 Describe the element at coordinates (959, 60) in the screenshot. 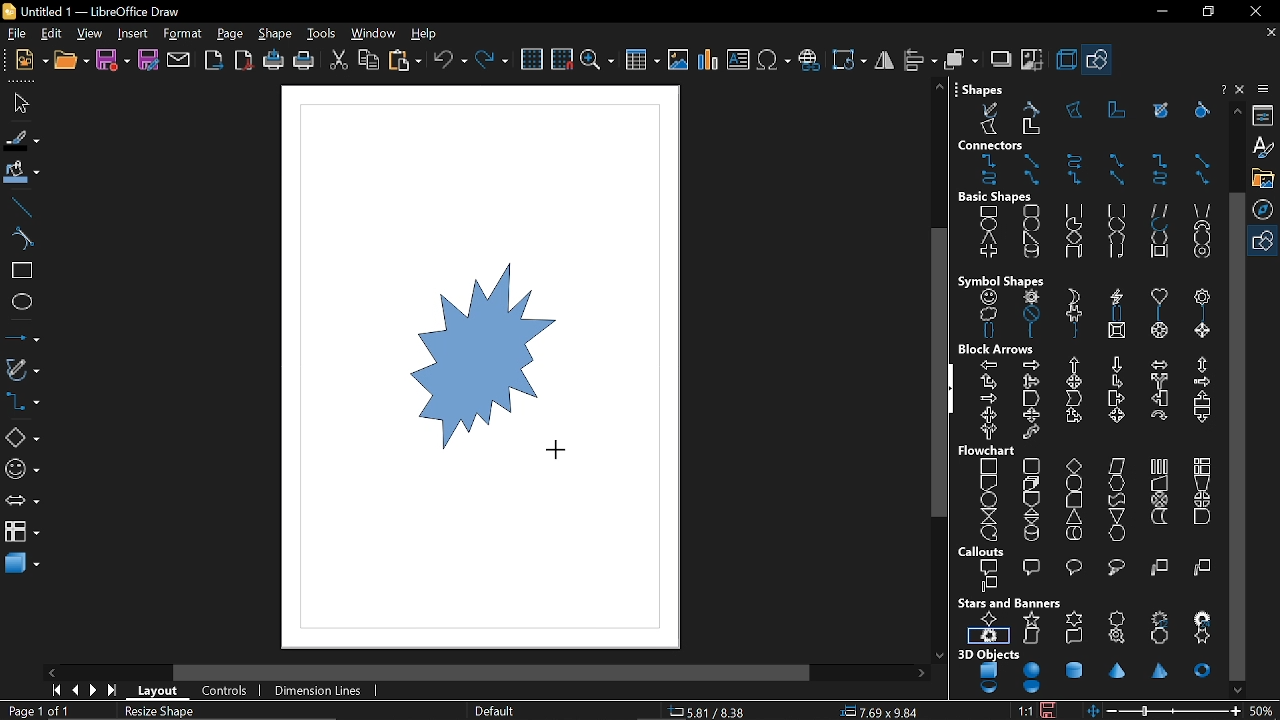

I see `arrange` at that location.